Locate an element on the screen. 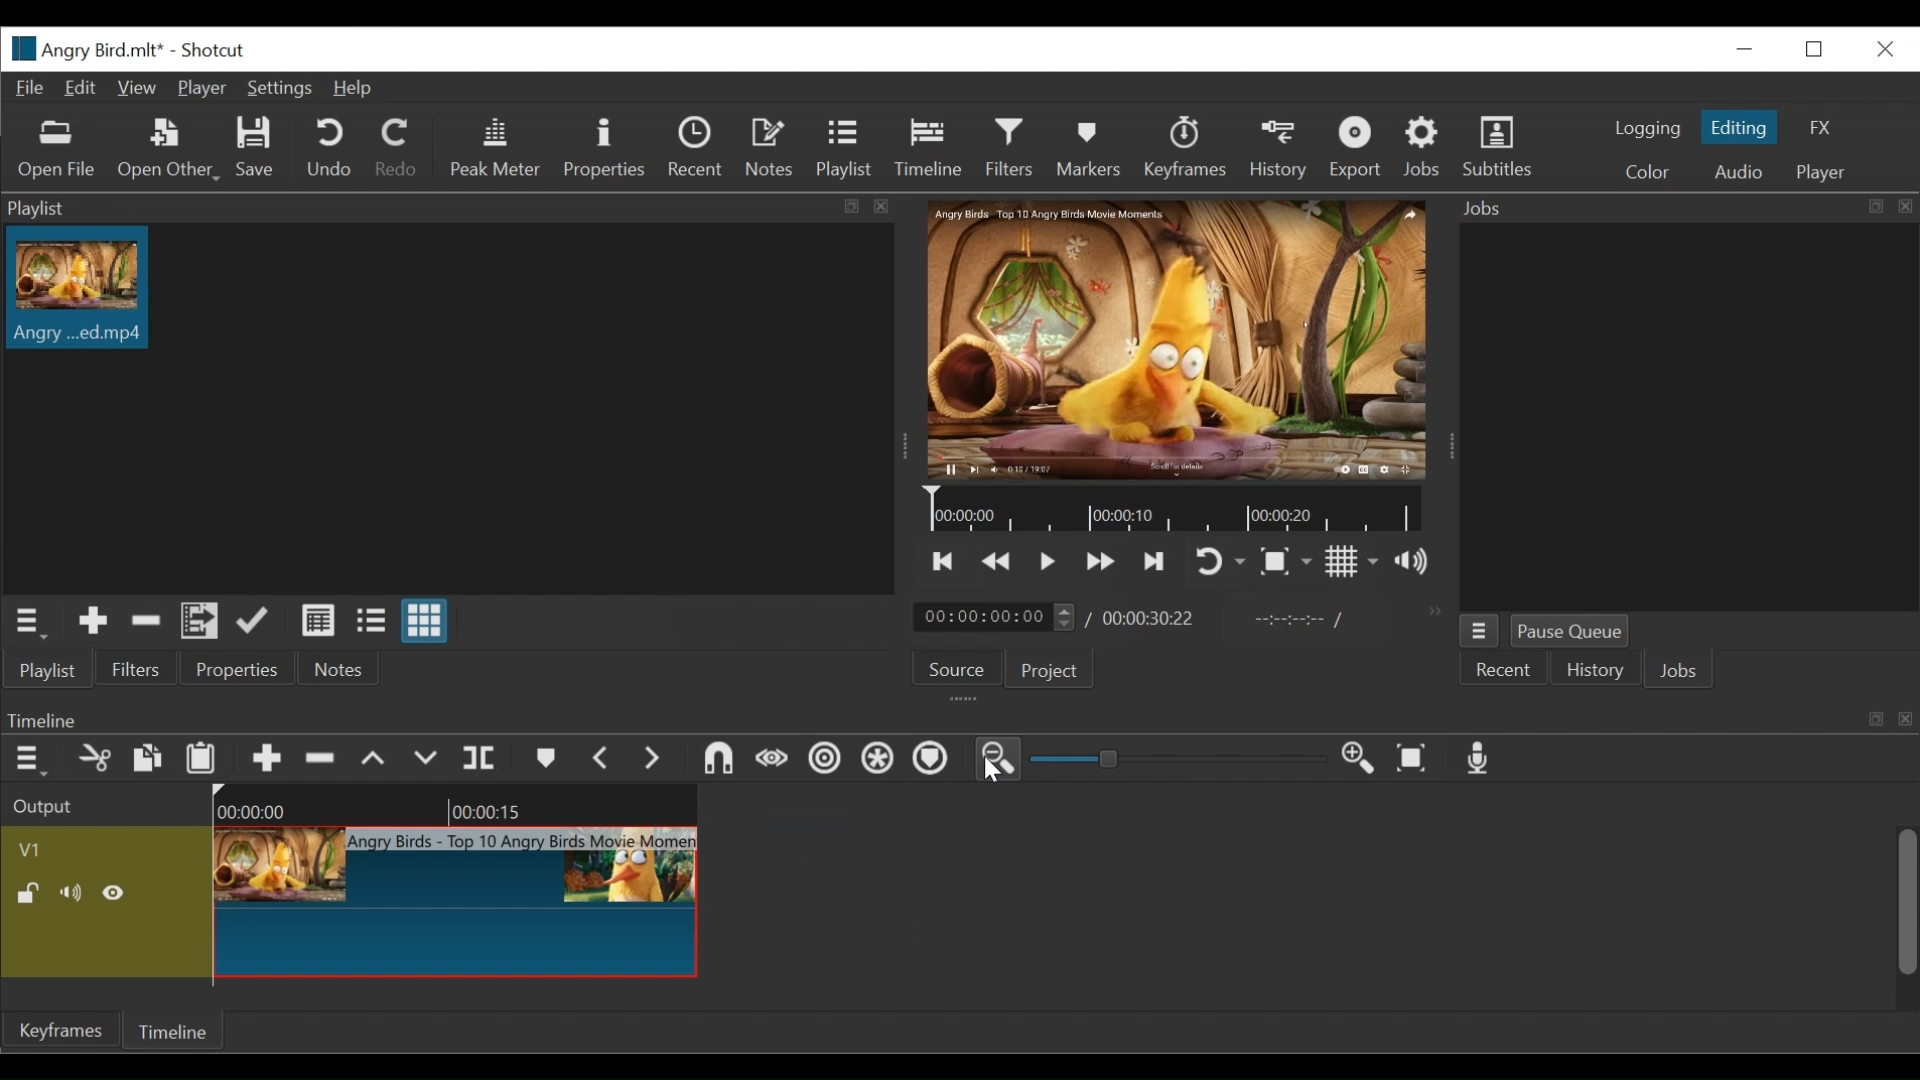 This screenshot has width=1920, height=1080. Clip thumbnail is located at coordinates (80, 287).